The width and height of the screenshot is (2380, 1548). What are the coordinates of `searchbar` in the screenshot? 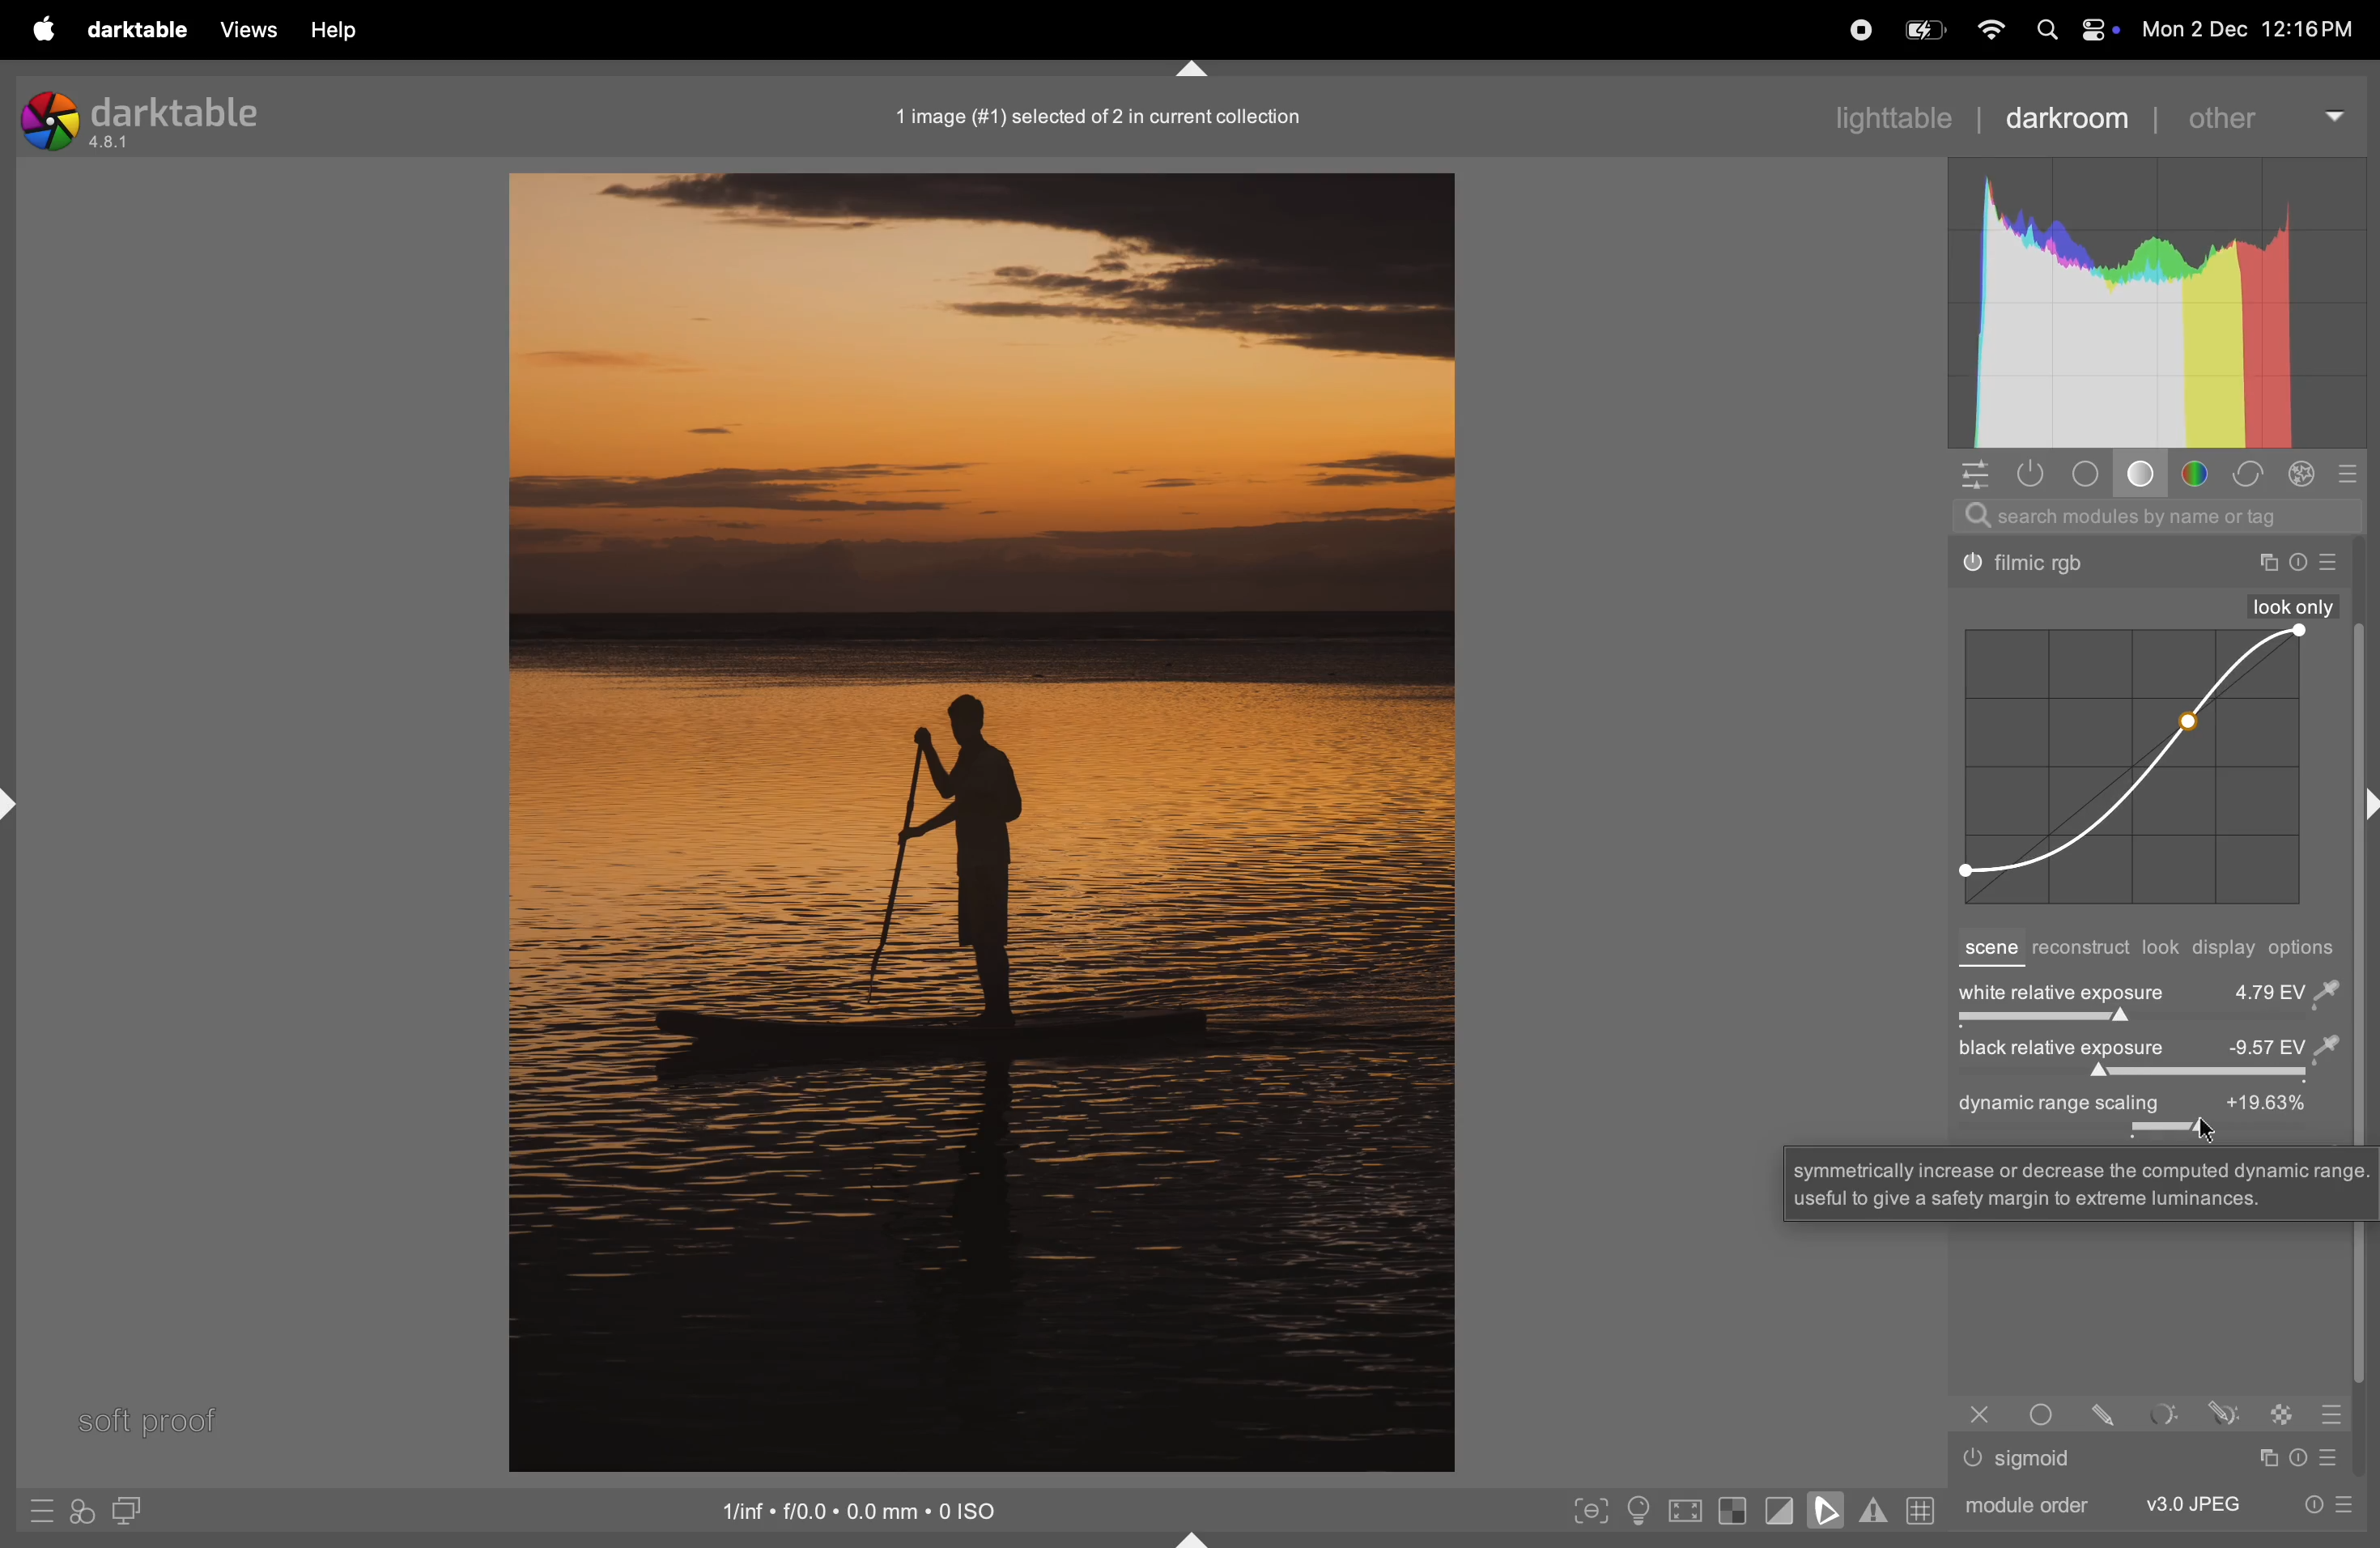 It's located at (2157, 516).